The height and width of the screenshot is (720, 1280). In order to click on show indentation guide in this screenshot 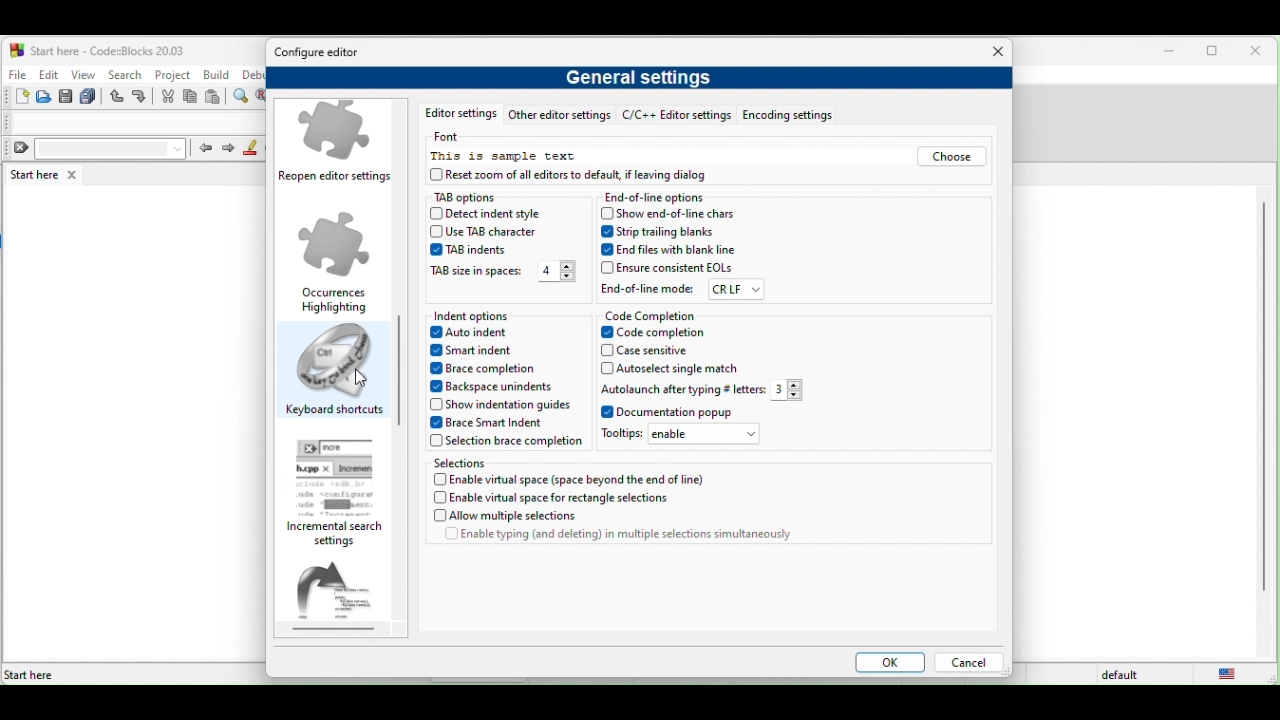, I will do `click(499, 404)`.